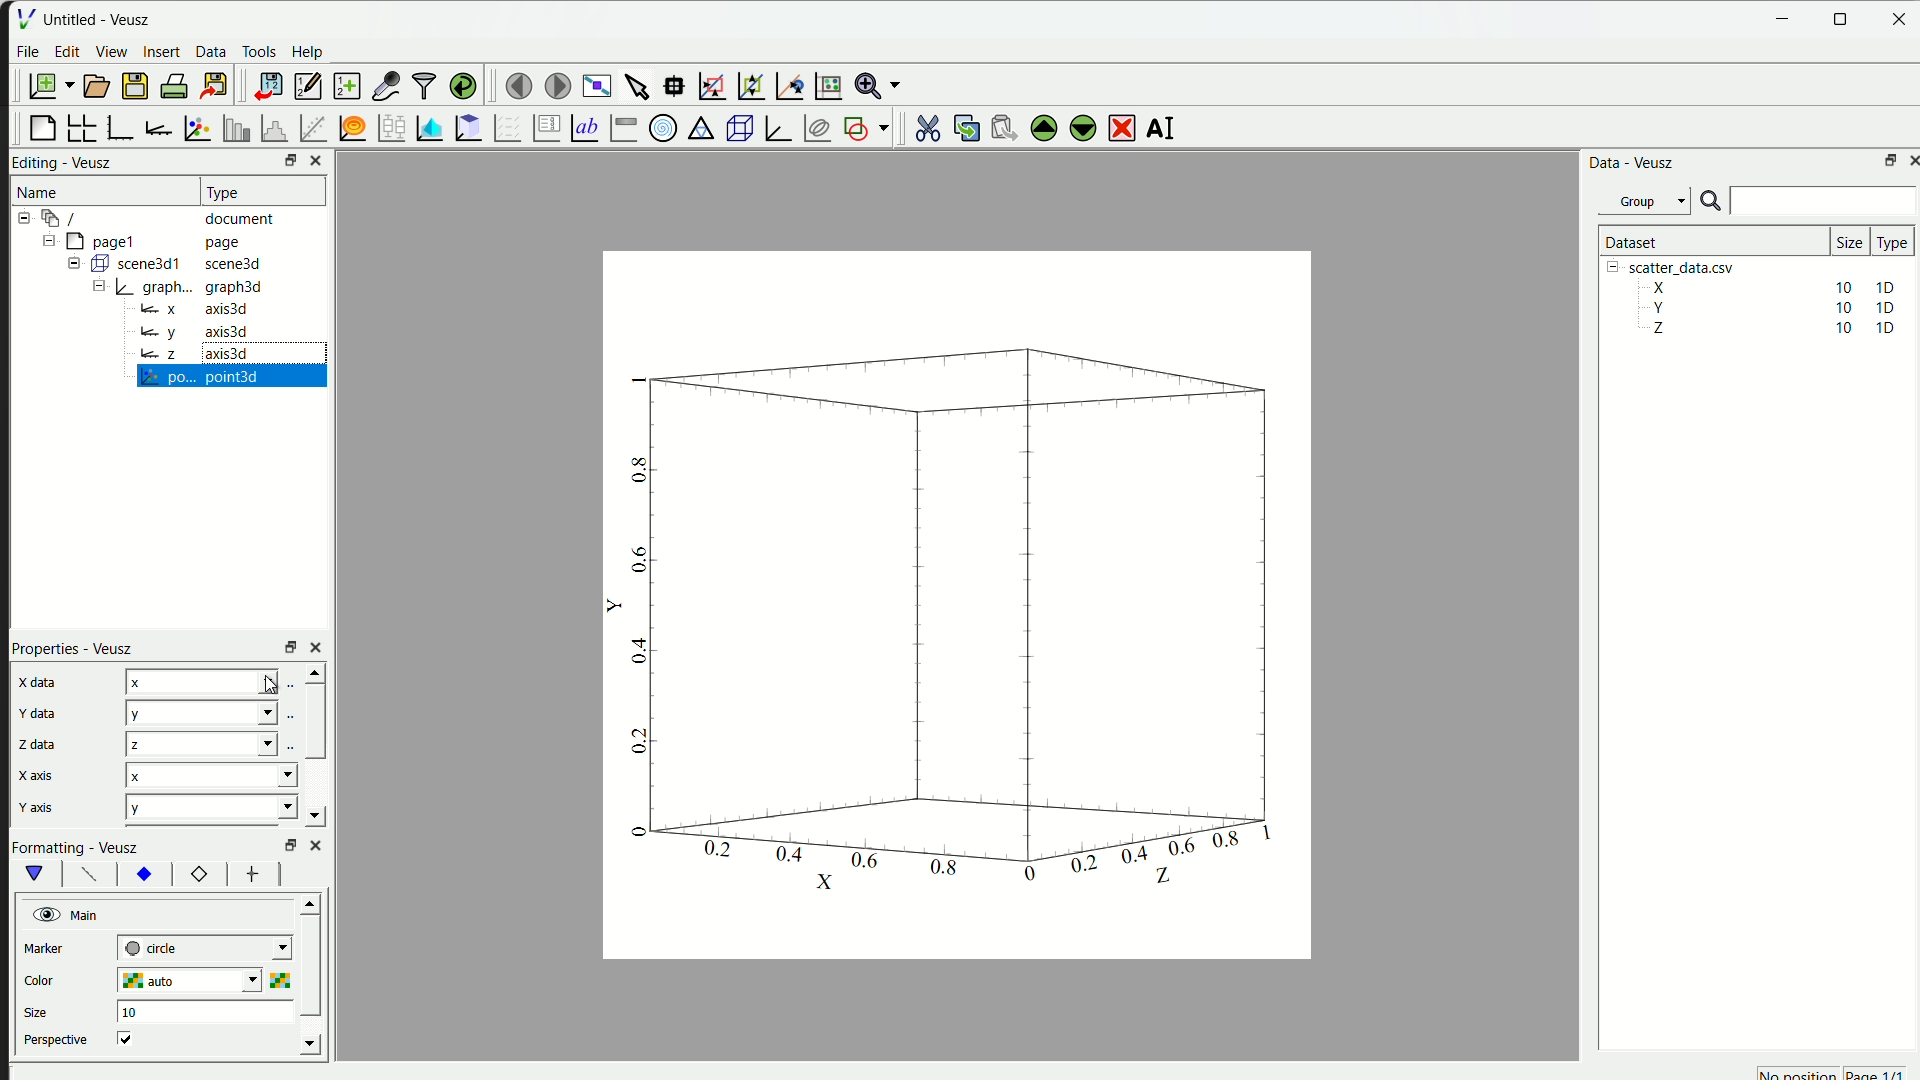 This screenshot has height=1080, width=1920. Describe the element at coordinates (748, 87) in the screenshot. I see `zoom out graph axes` at that location.